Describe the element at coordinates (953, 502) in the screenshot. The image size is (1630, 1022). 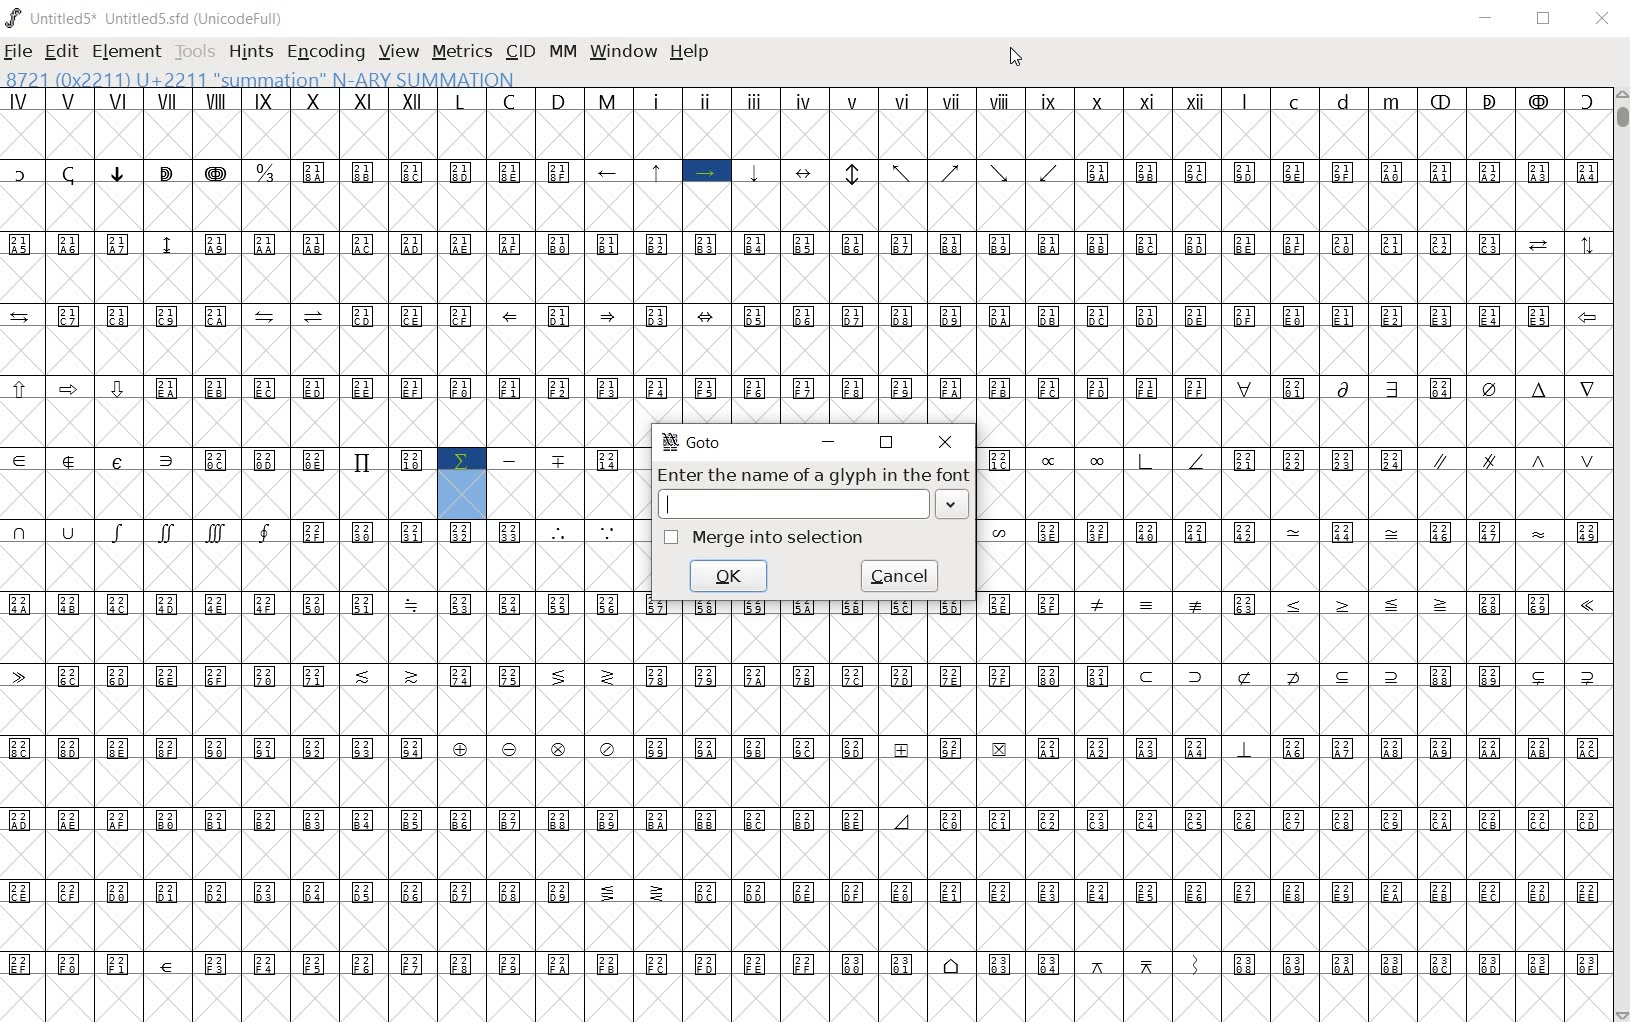
I see `drop down arrow` at that location.